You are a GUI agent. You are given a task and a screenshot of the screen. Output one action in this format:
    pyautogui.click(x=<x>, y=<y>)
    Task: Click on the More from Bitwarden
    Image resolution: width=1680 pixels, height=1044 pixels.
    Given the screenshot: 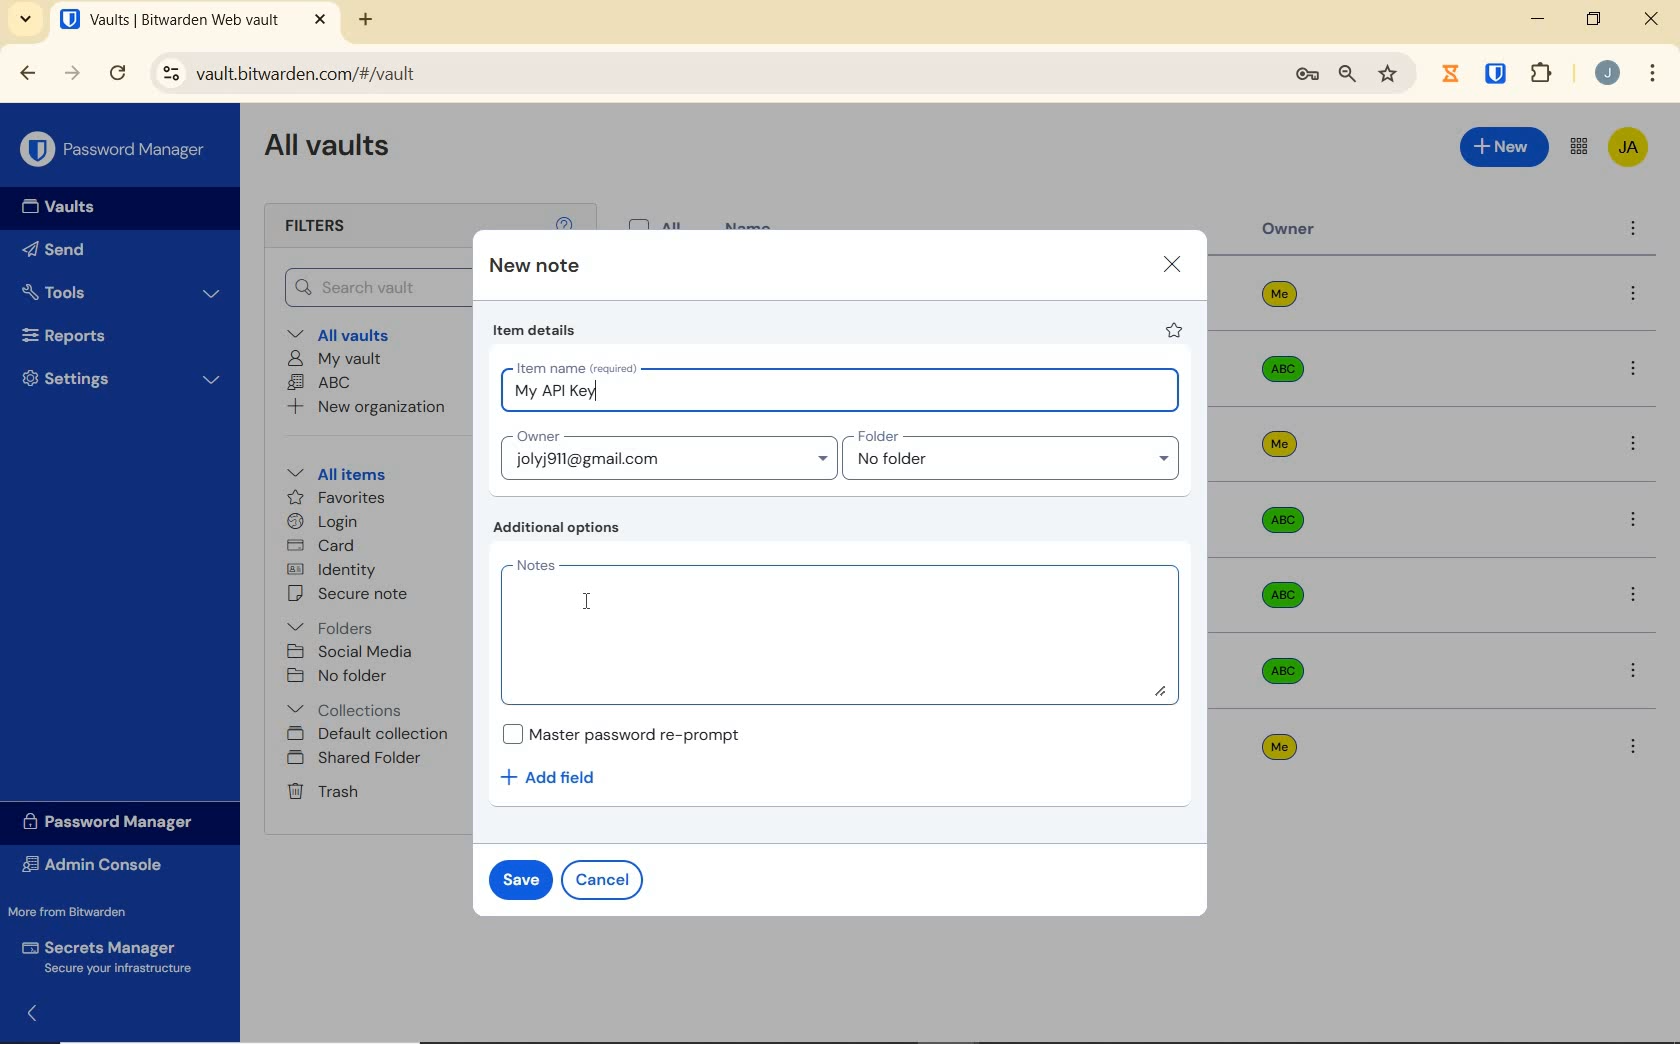 What is the action you would take?
    pyautogui.click(x=88, y=912)
    